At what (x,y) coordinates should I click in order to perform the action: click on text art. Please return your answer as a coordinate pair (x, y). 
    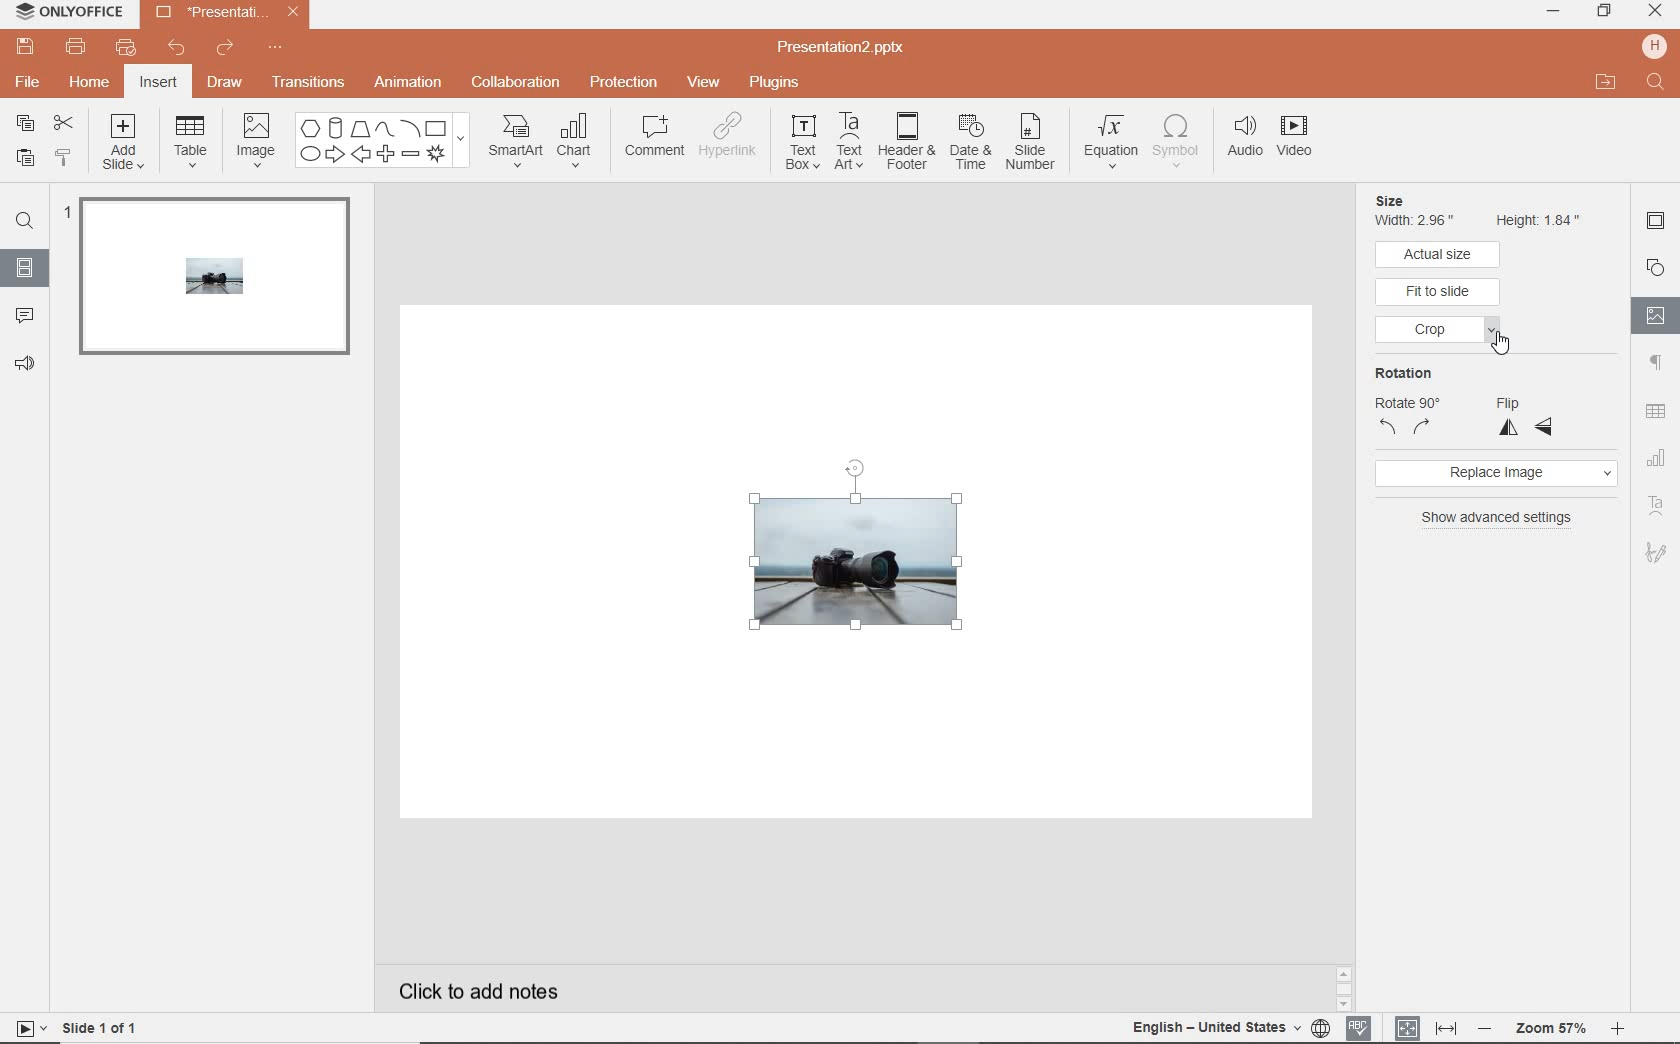
    Looking at the image, I should click on (1656, 506).